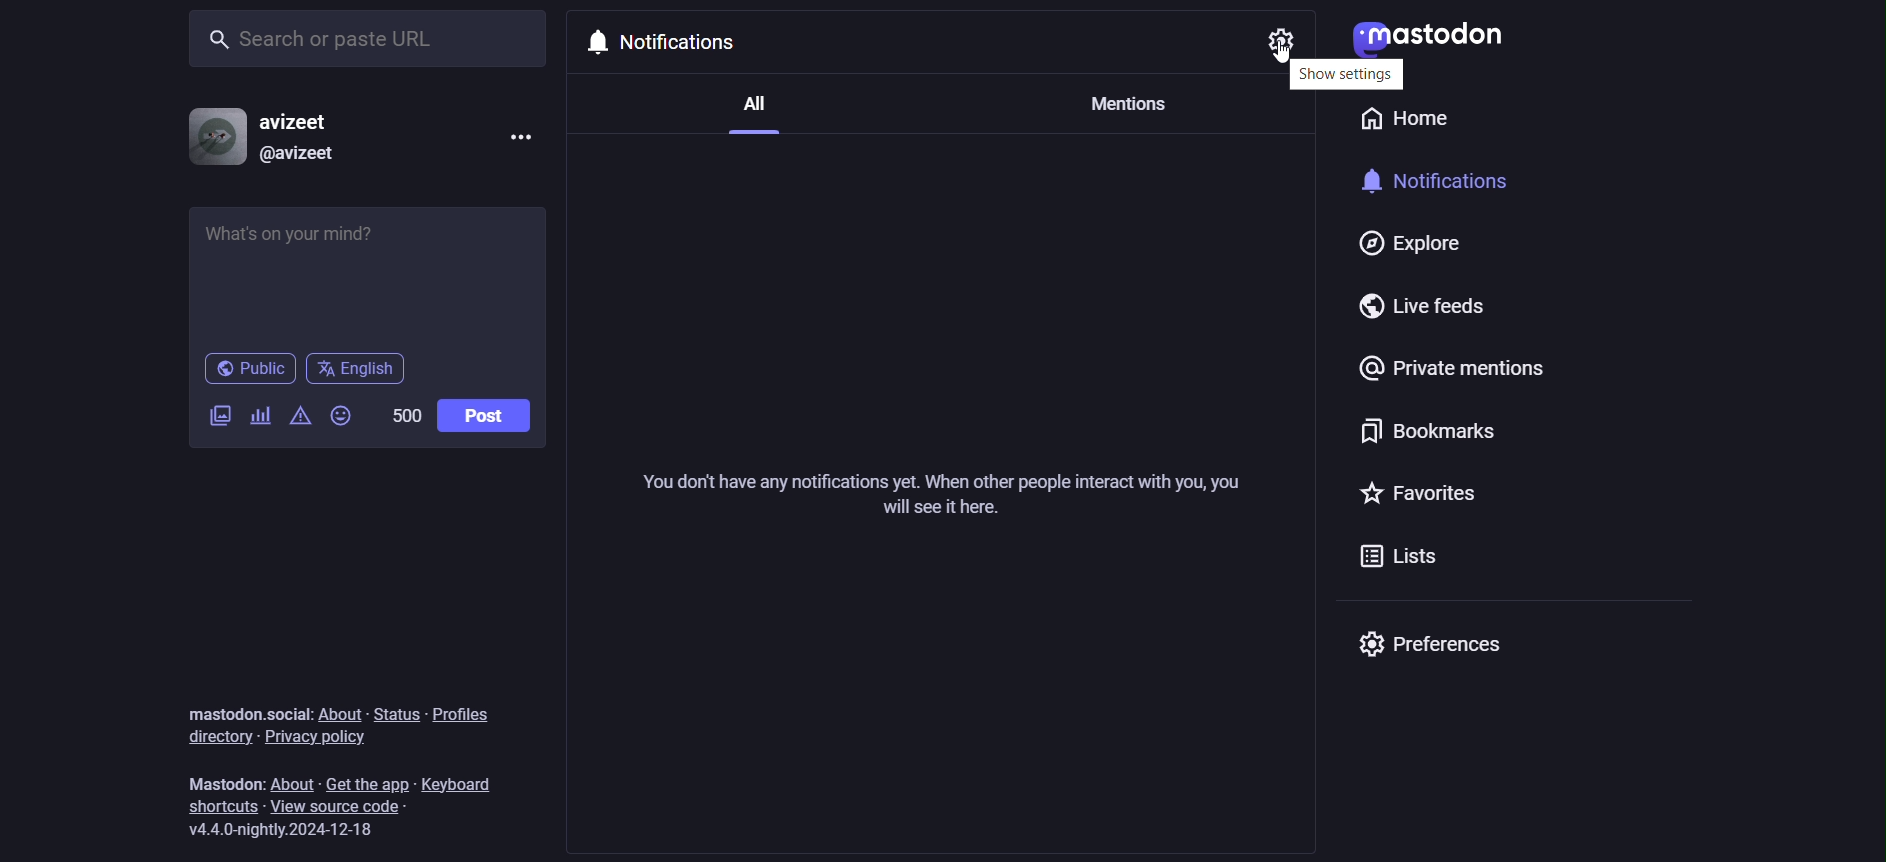 The width and height of the screenshot is (1886, 862). Describe the element at coordinates (1402, 118) in the screenshot. I see `home` at that location.